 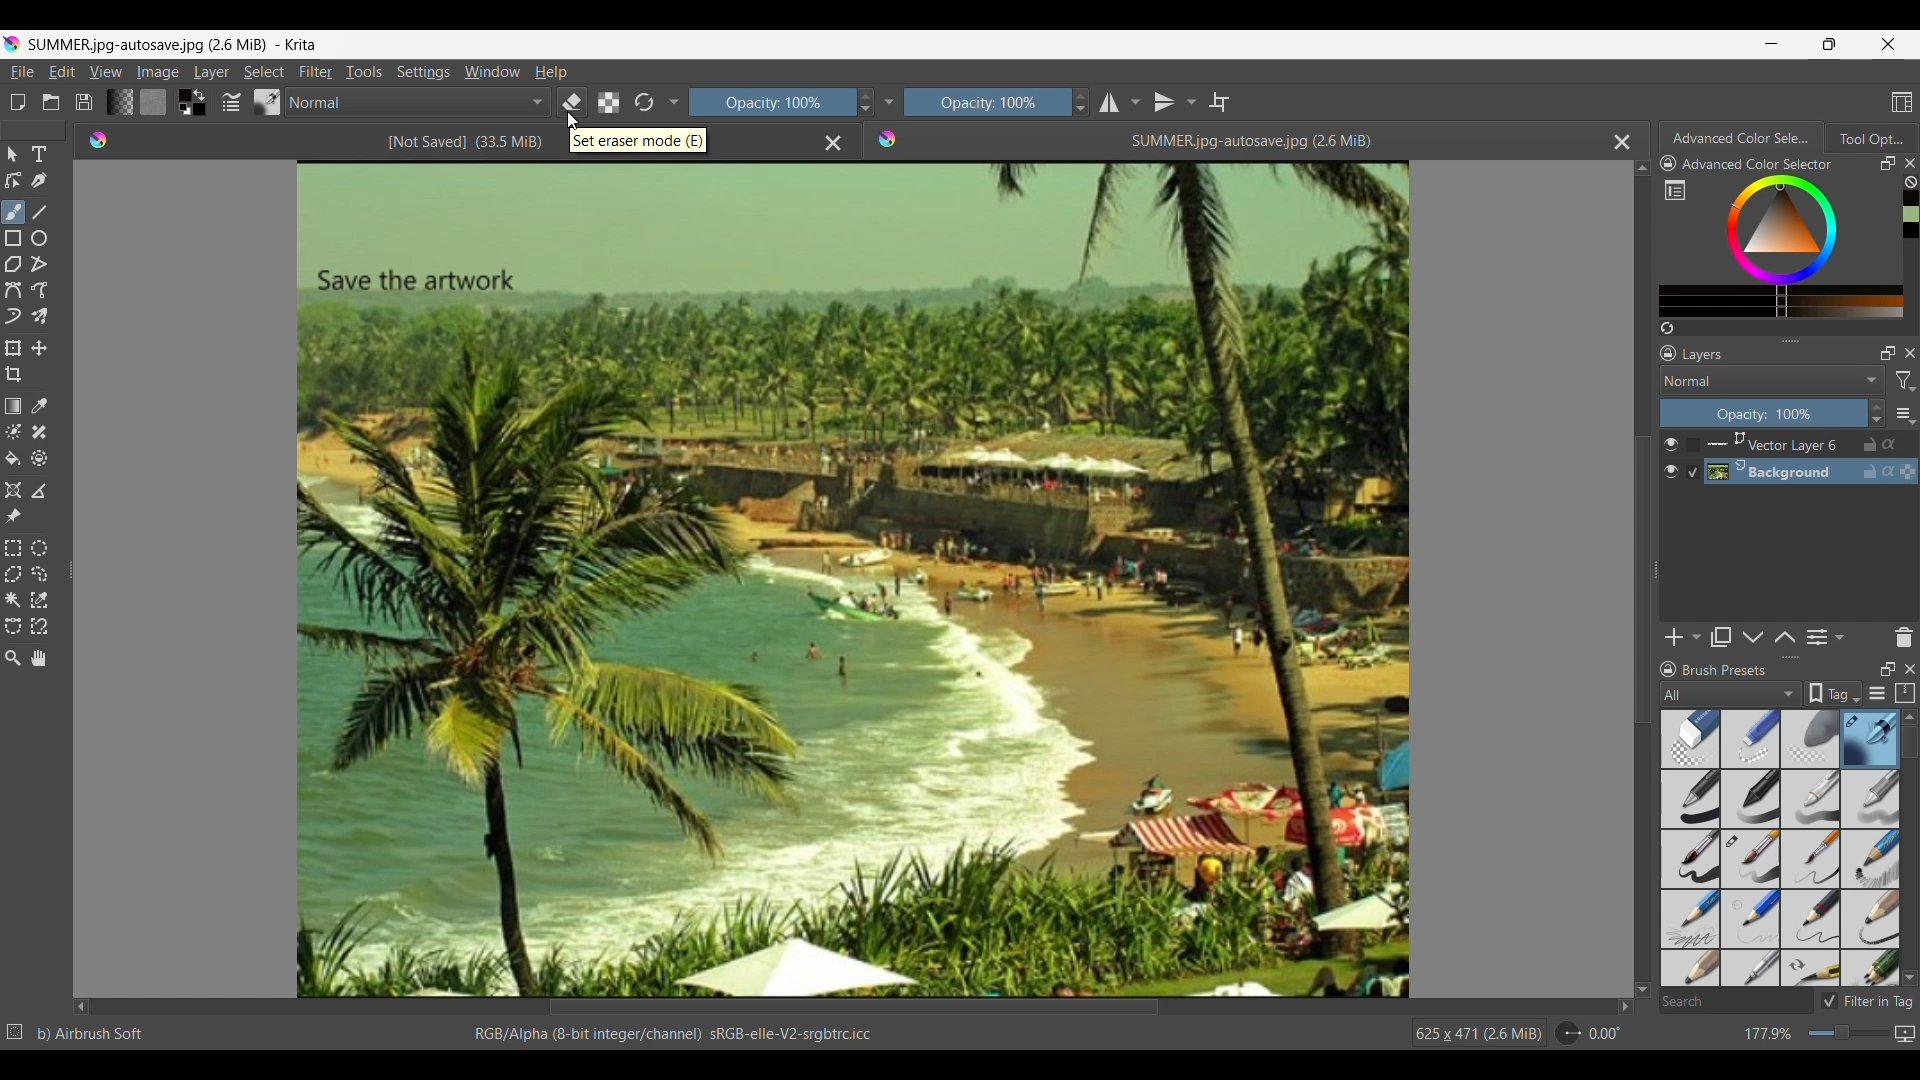 I want to click on Bezier curve selection tool, so click(x=14, y=627).